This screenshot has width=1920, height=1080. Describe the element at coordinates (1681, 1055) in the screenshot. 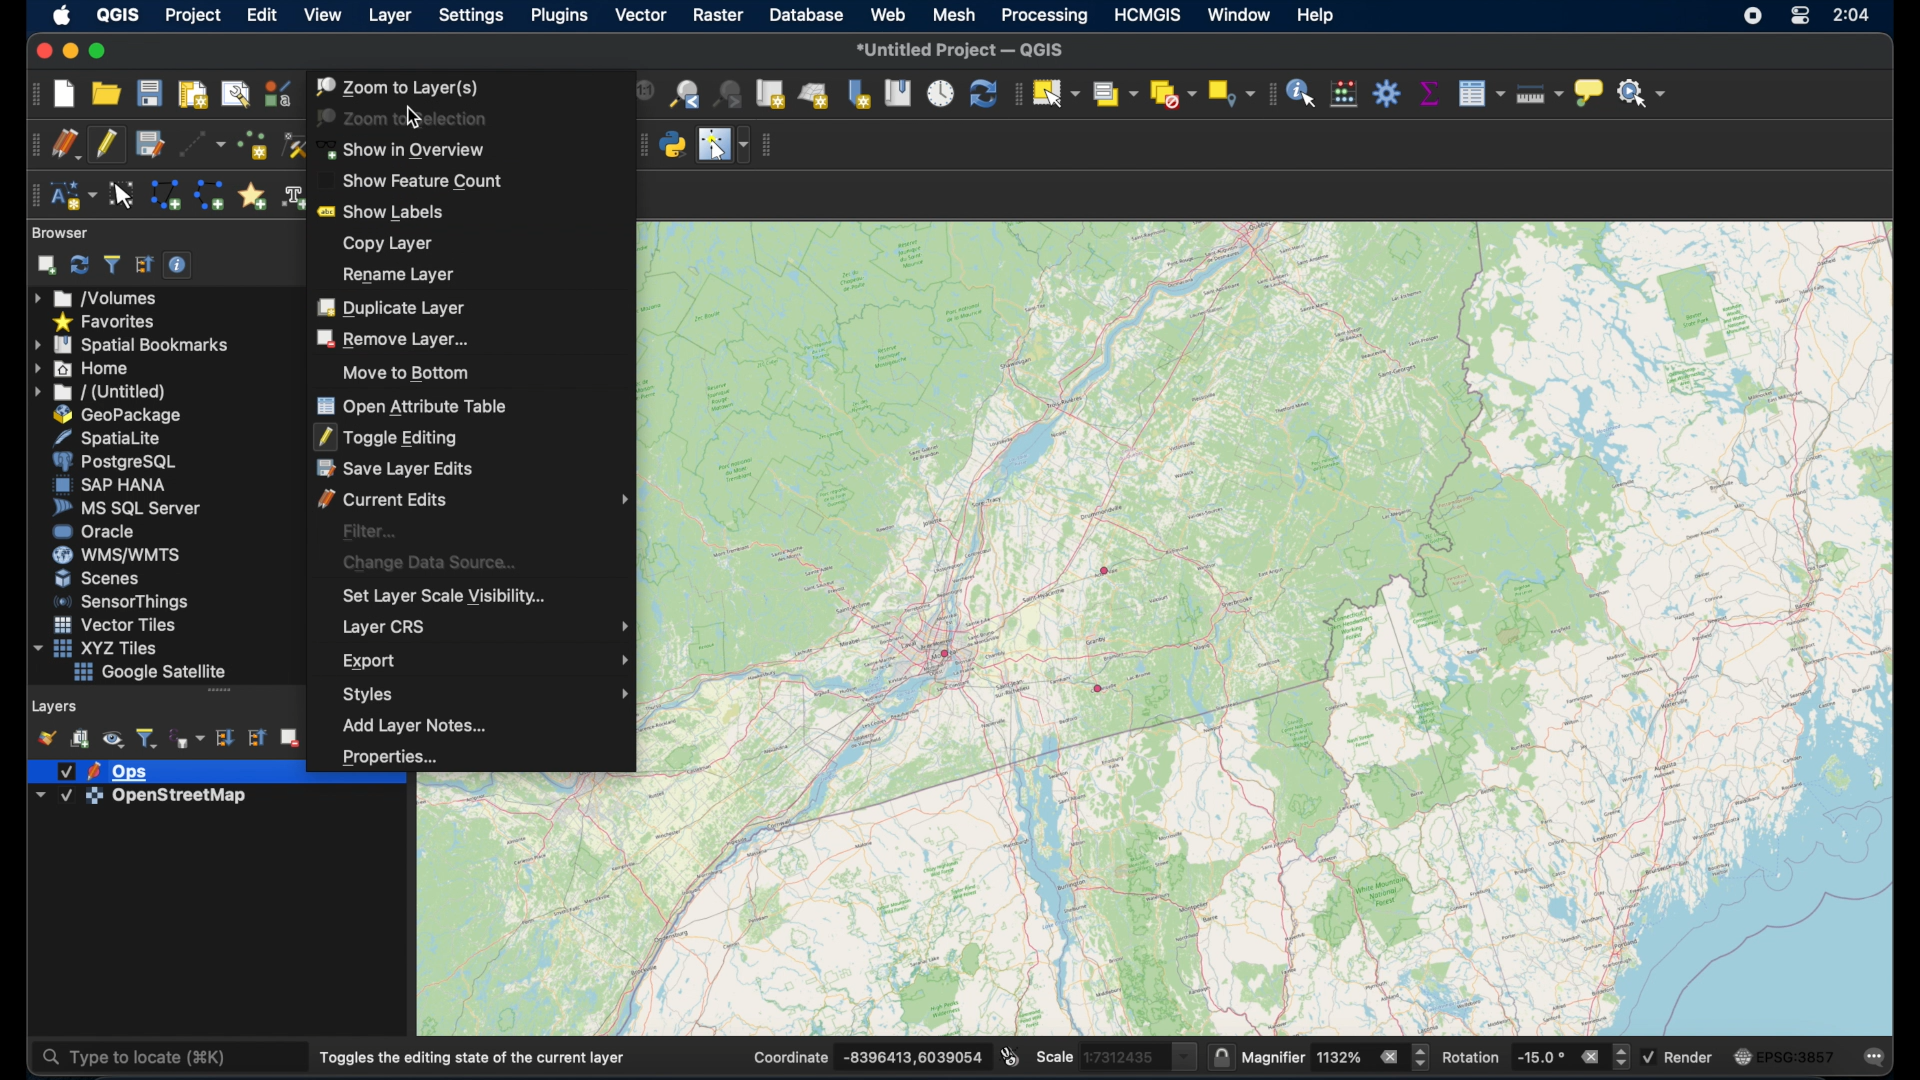

I see `render` at that location.